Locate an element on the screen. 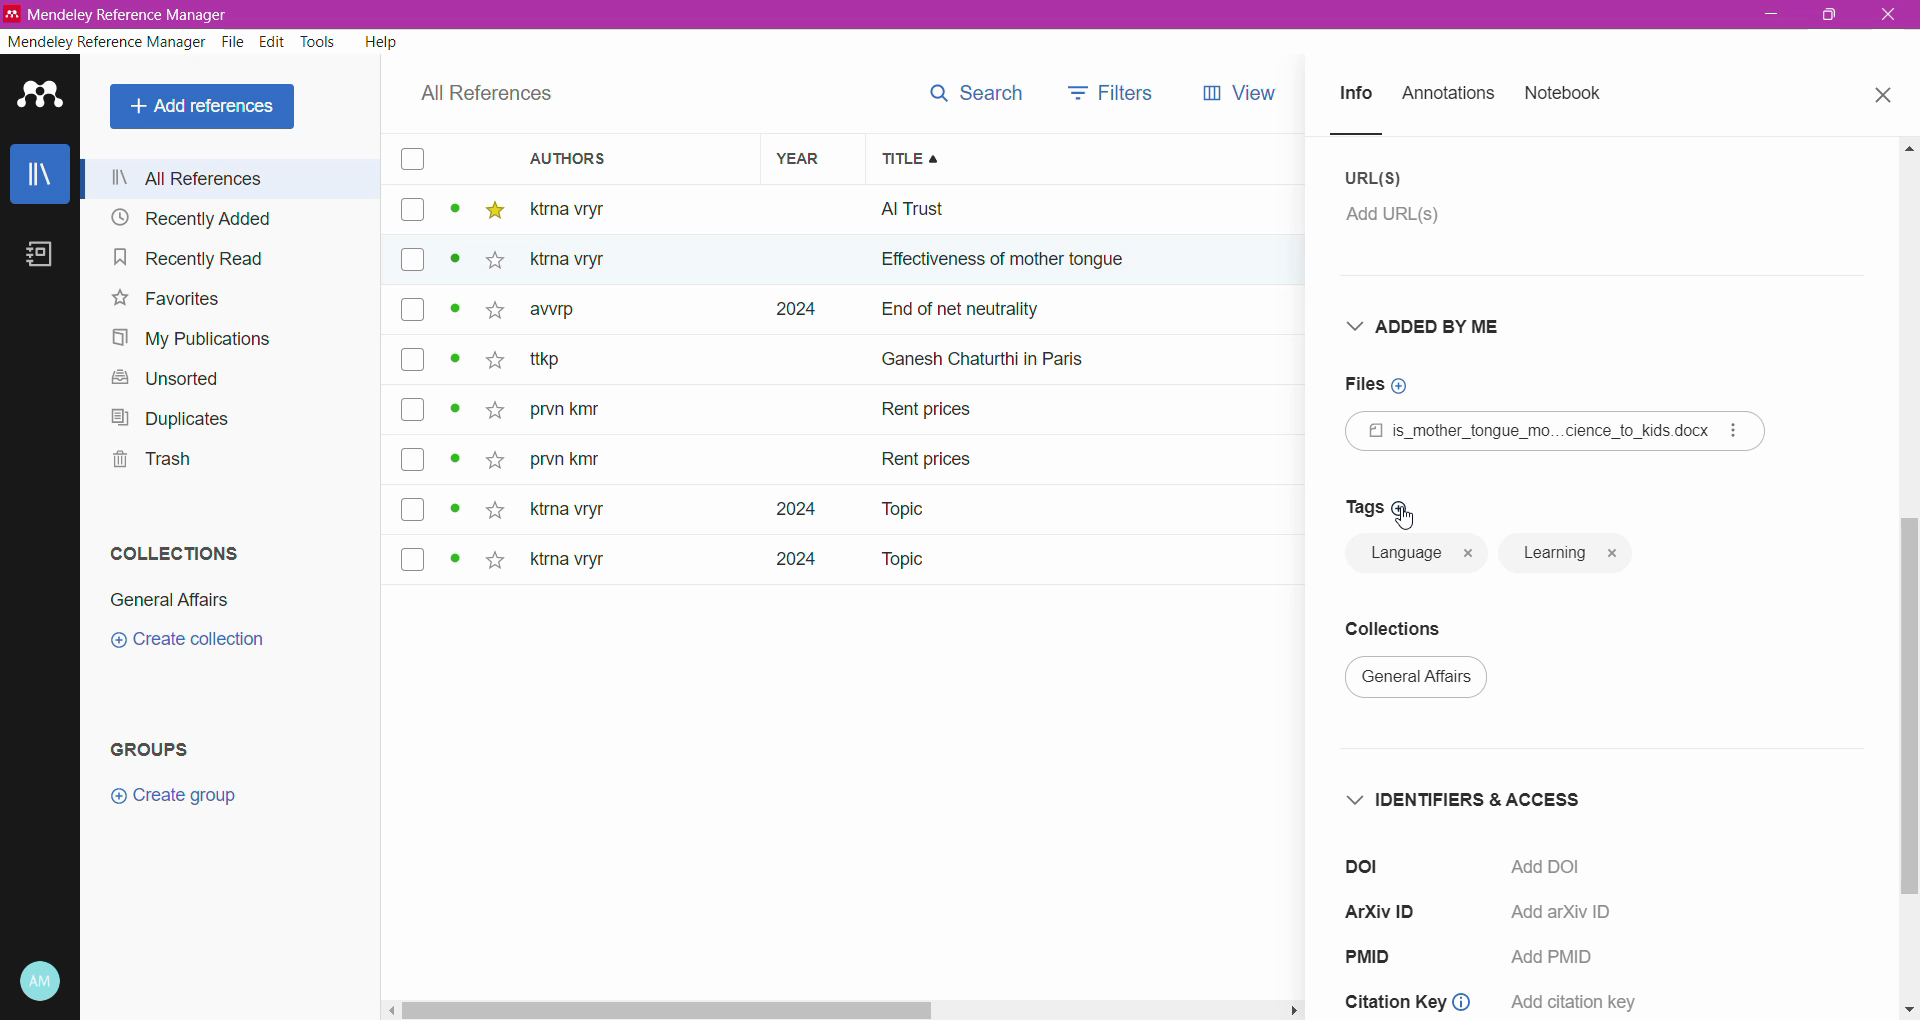 The height and width of the screenshot is (1020, 1920). Create group is located at coordinates (173, 796).